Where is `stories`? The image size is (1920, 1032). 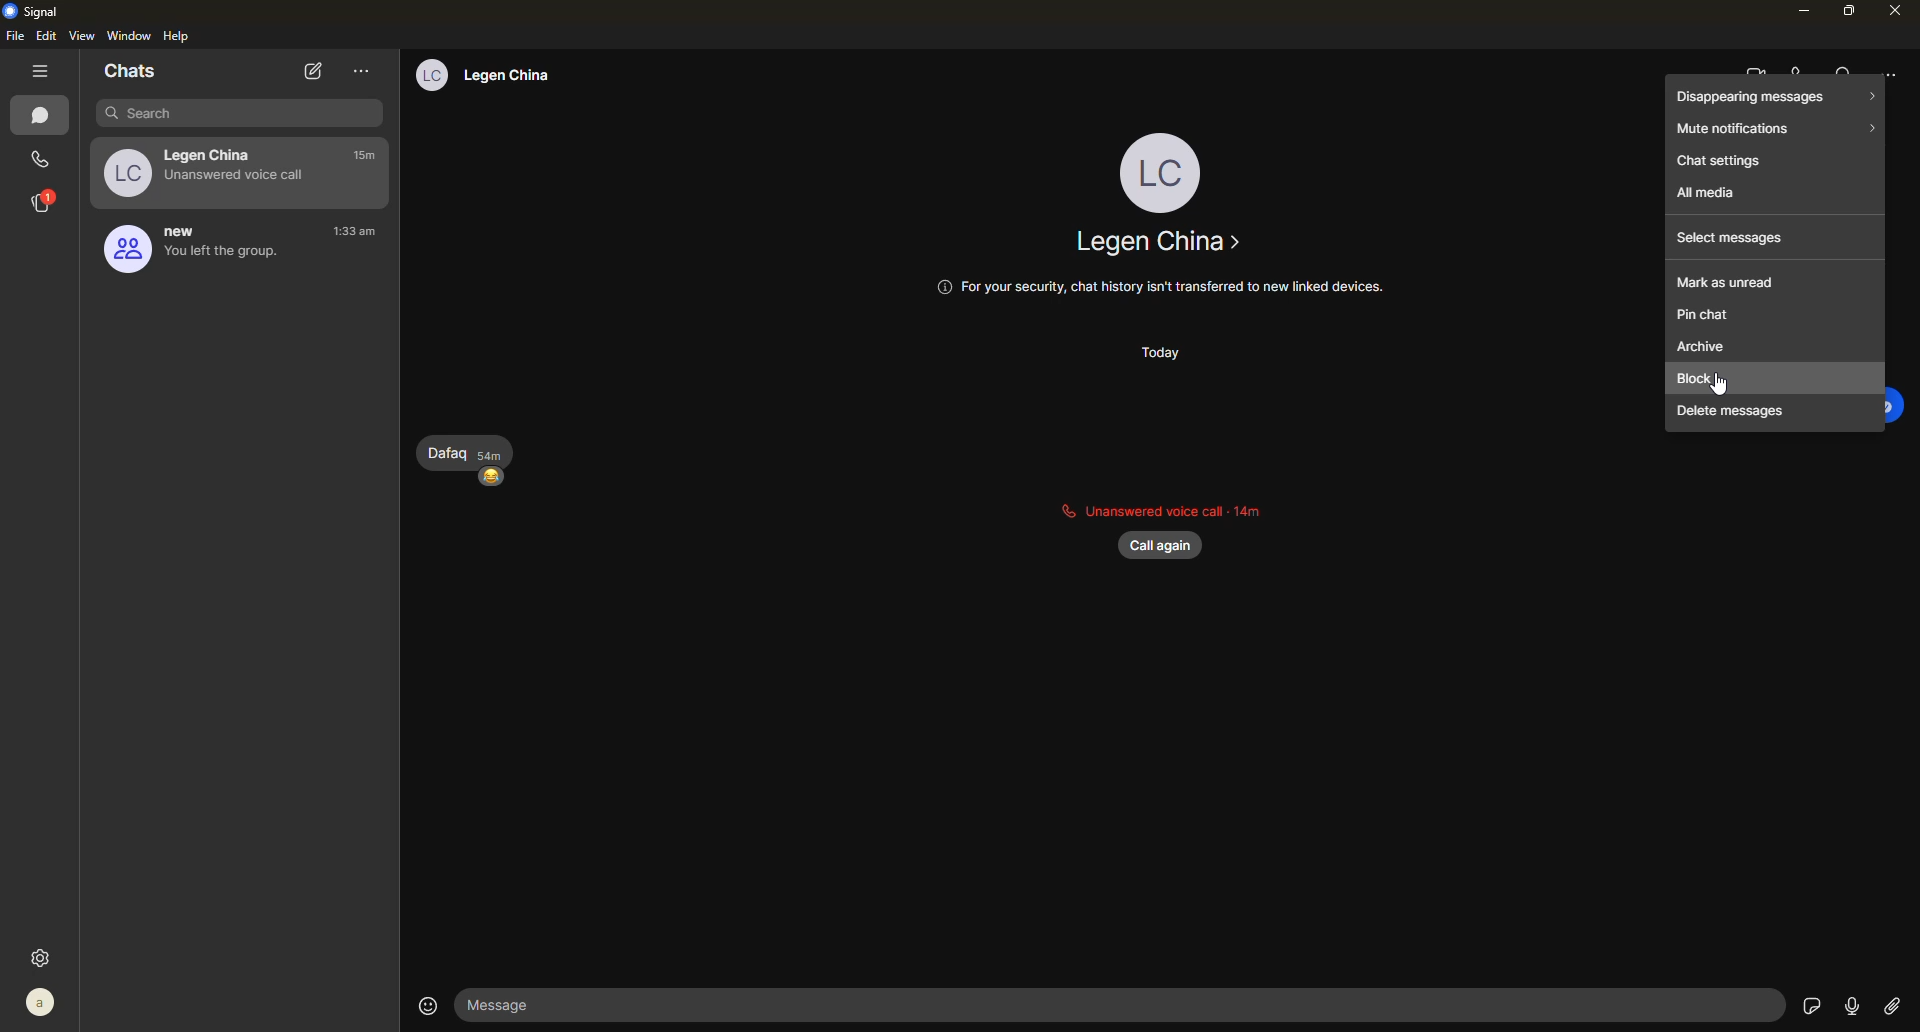
stories is located at coordinates (44, 201).